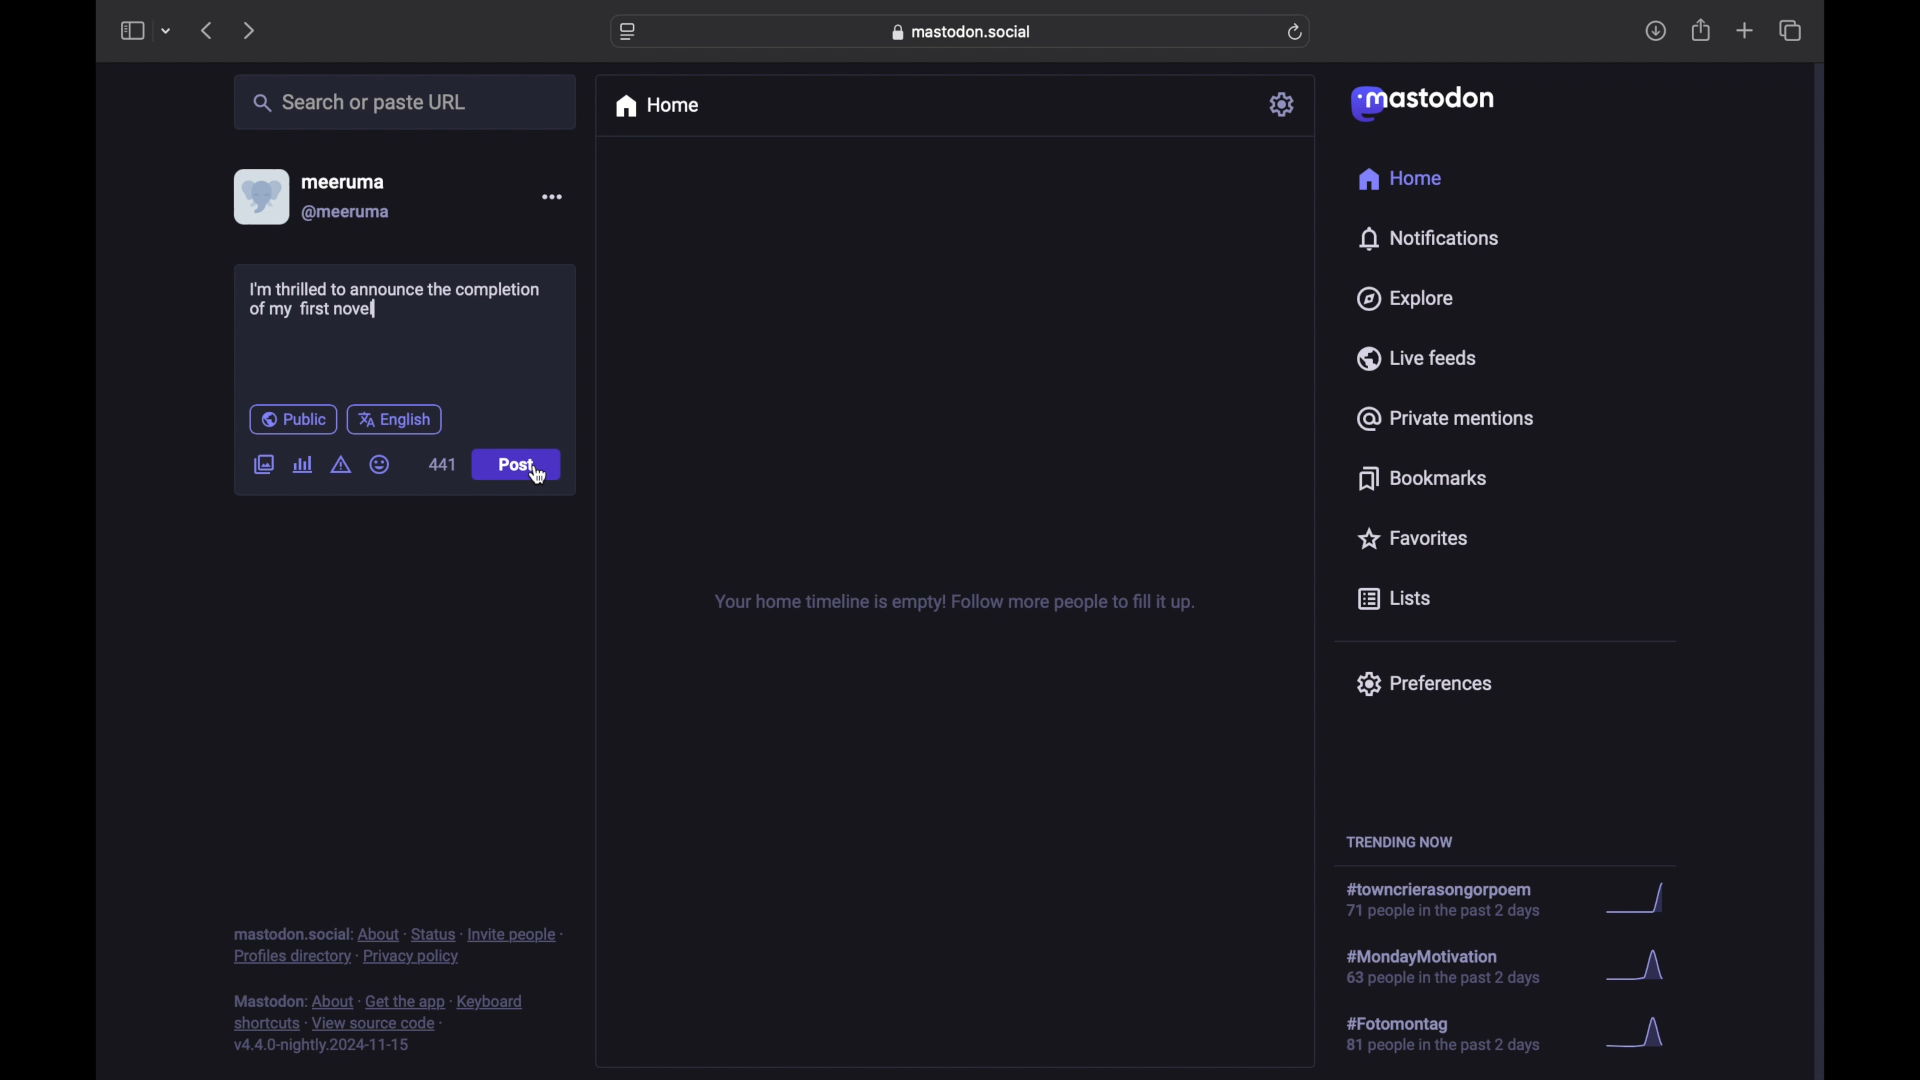 The image size is (1920, 1080). I want to click on add image, so click(263, 466).